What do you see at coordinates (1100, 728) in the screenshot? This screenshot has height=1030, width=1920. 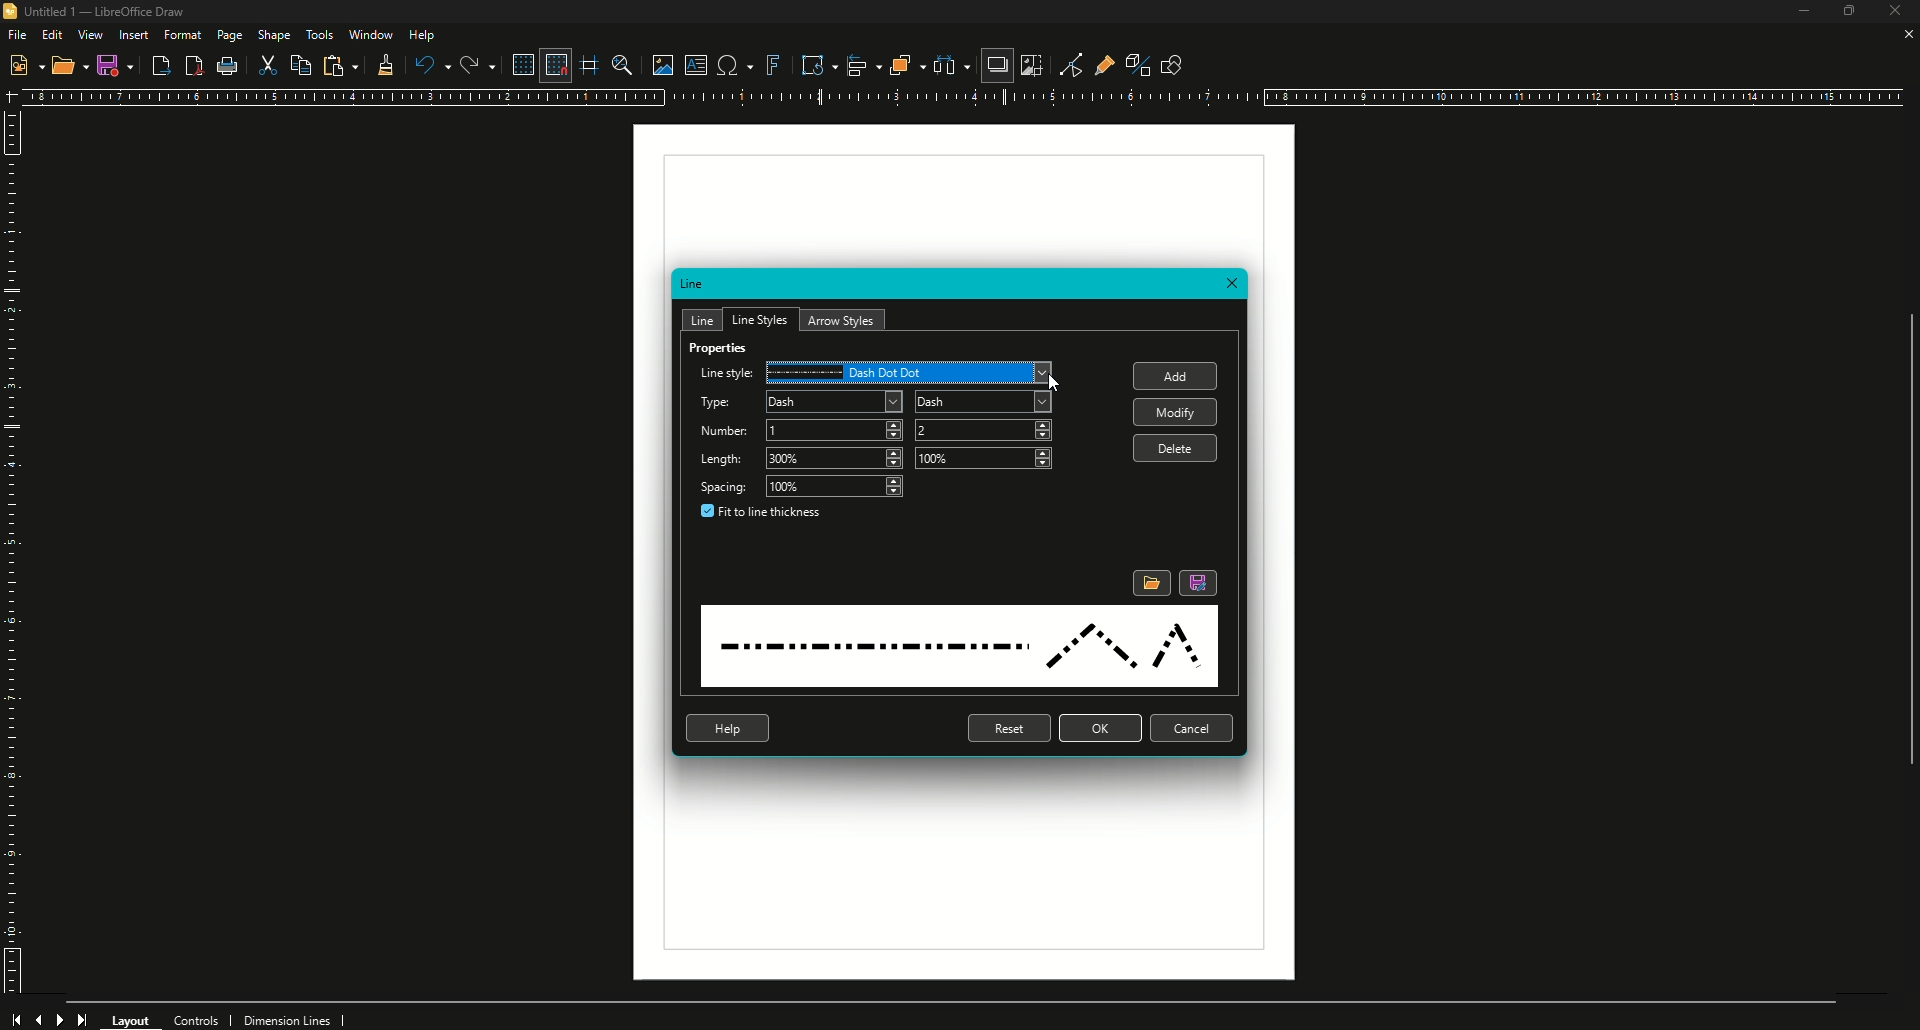 I see `OK` at bounding box center [1100, 728].